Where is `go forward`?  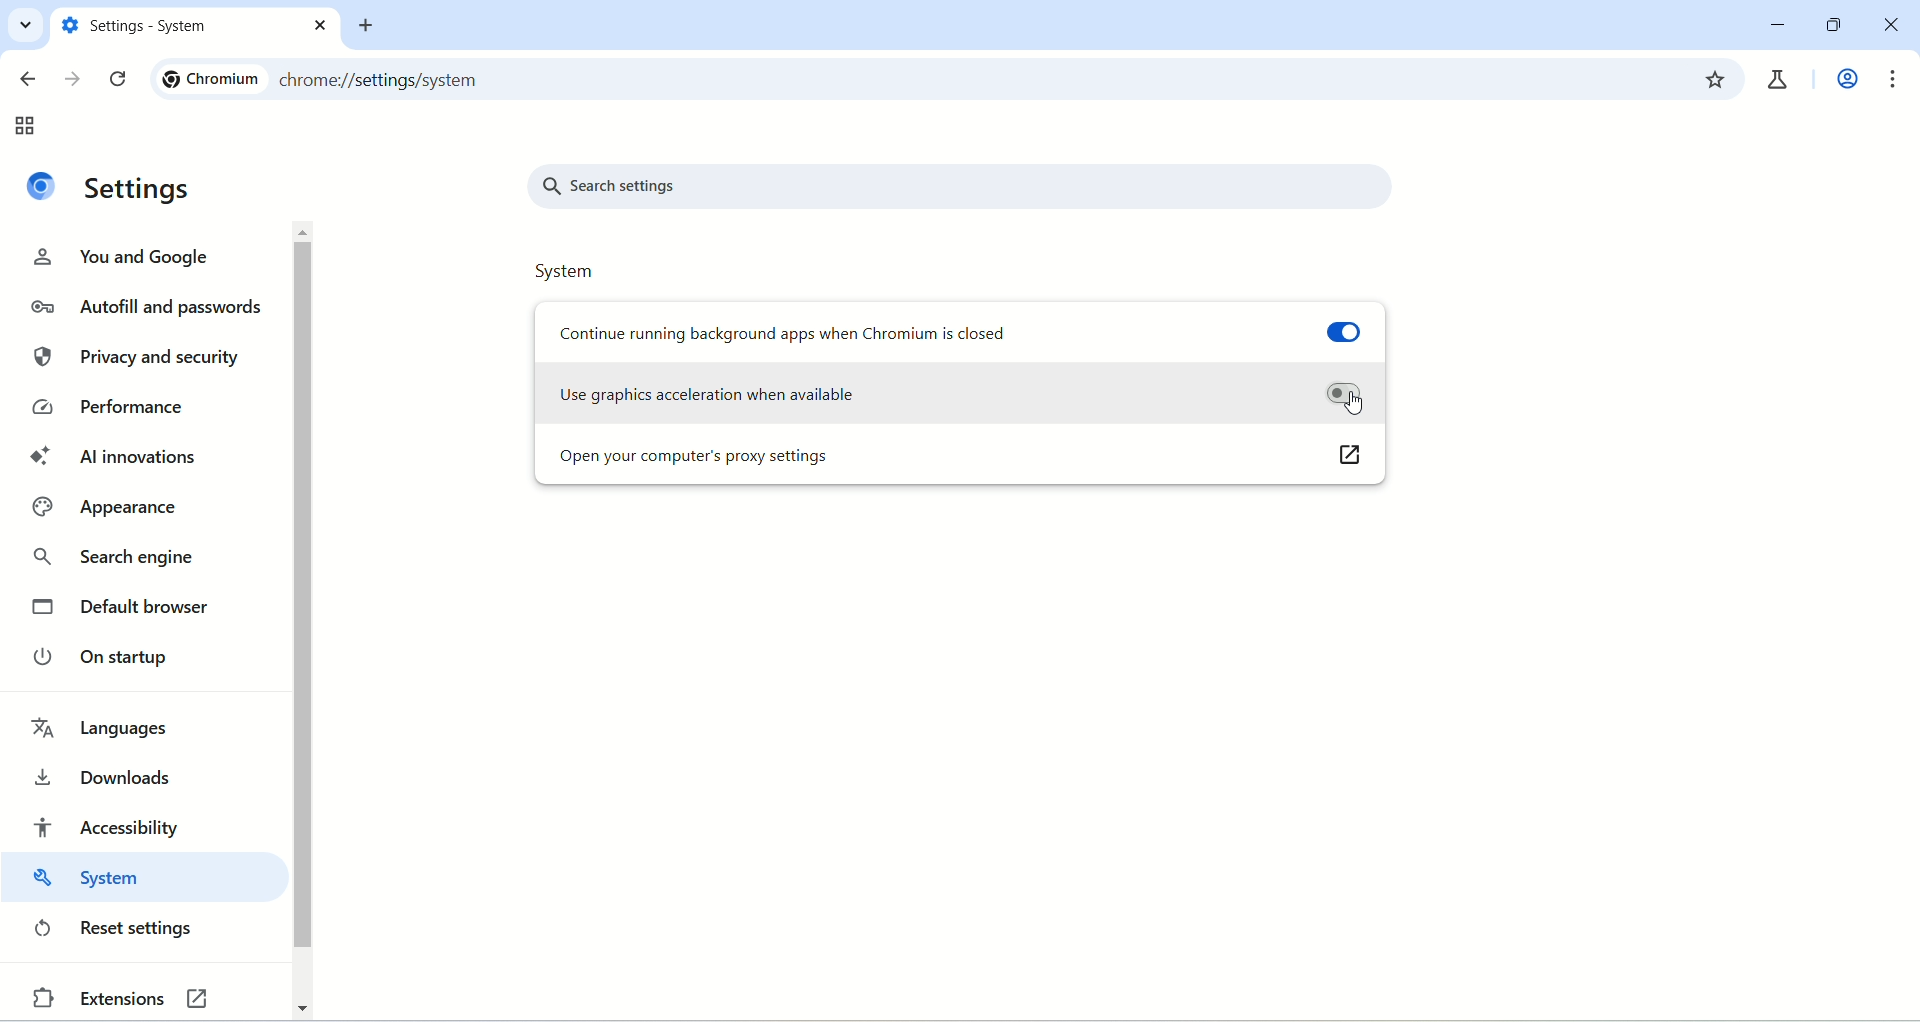 go forward is located at coordinates (71, 76).